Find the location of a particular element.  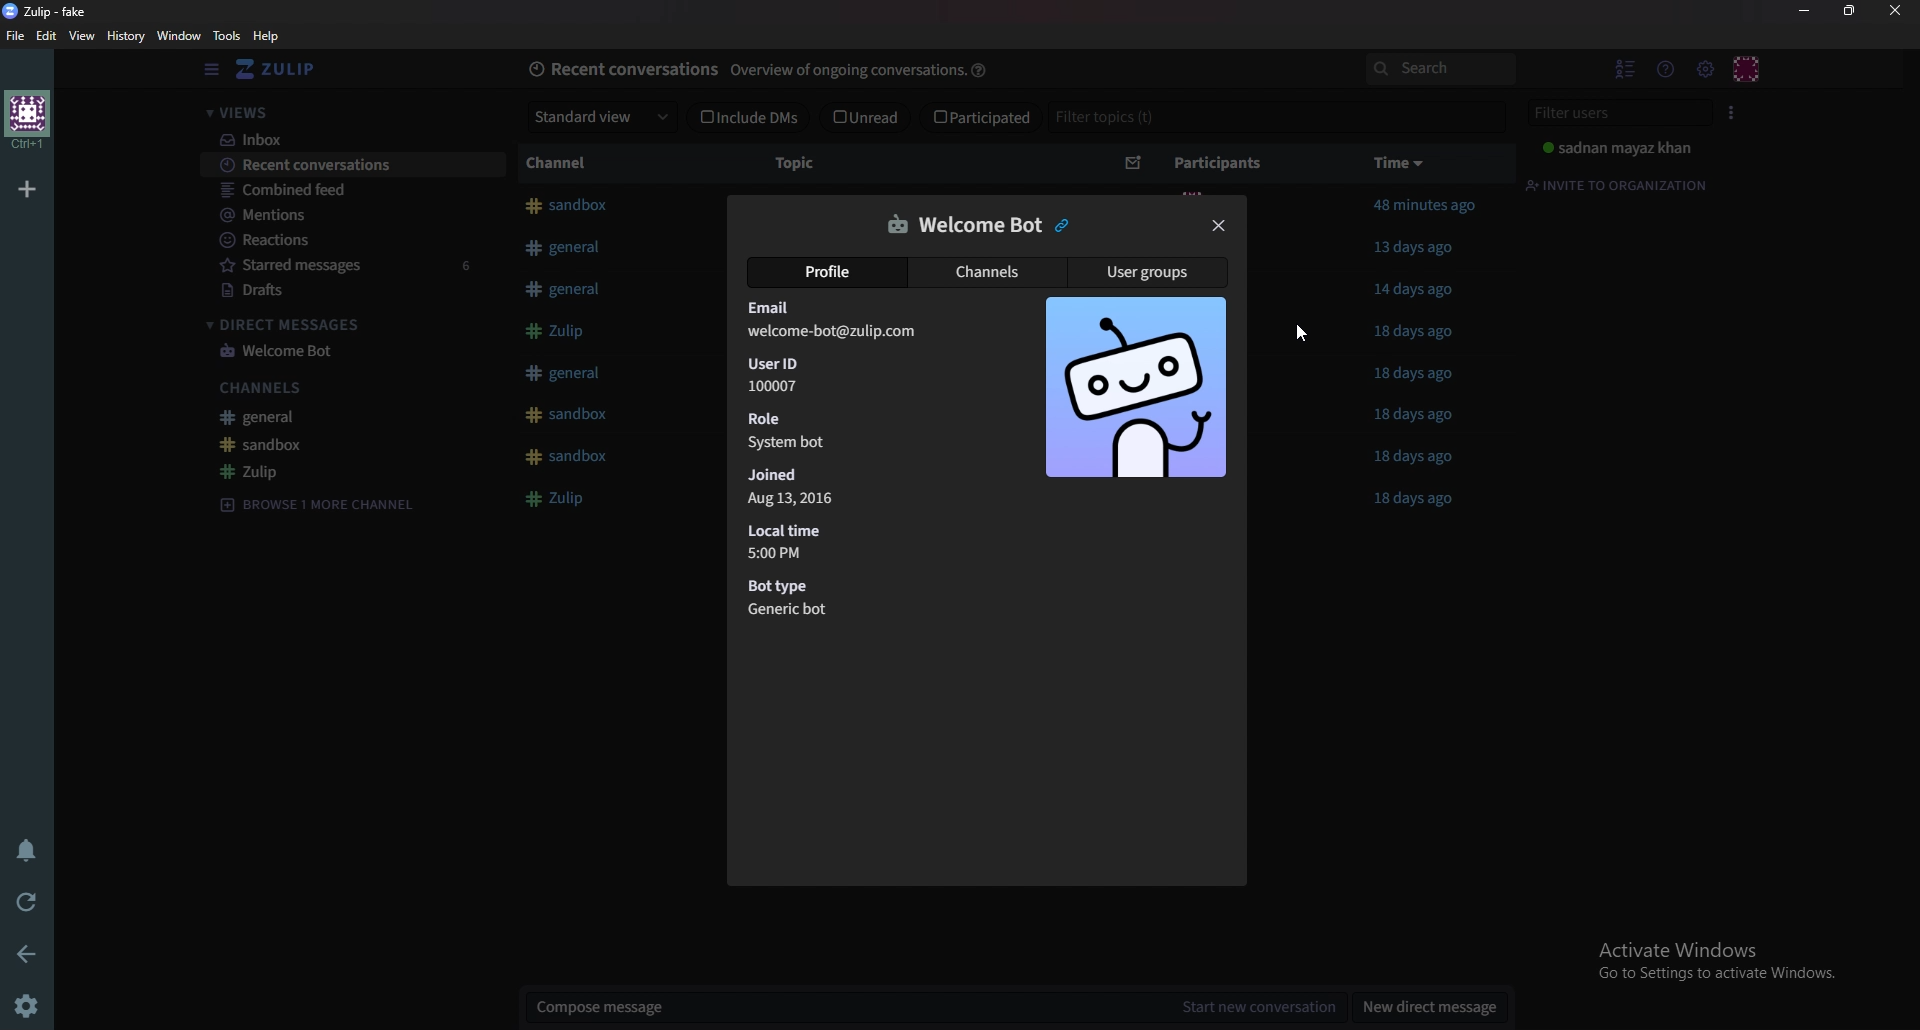

# Zulip is located at coordinates (560, 500).